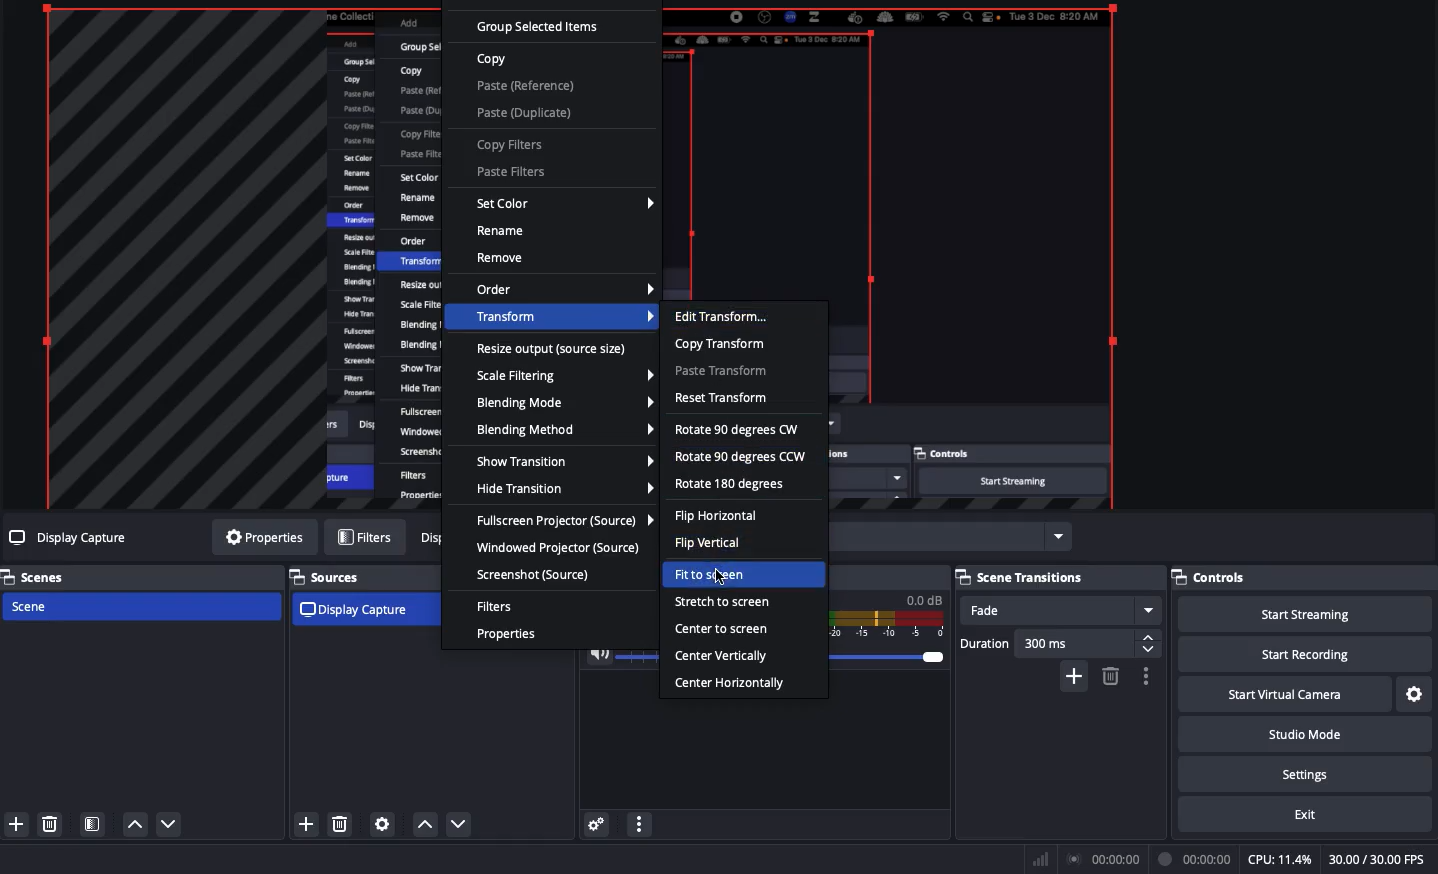  I want to click on Add, so click(18, 825).